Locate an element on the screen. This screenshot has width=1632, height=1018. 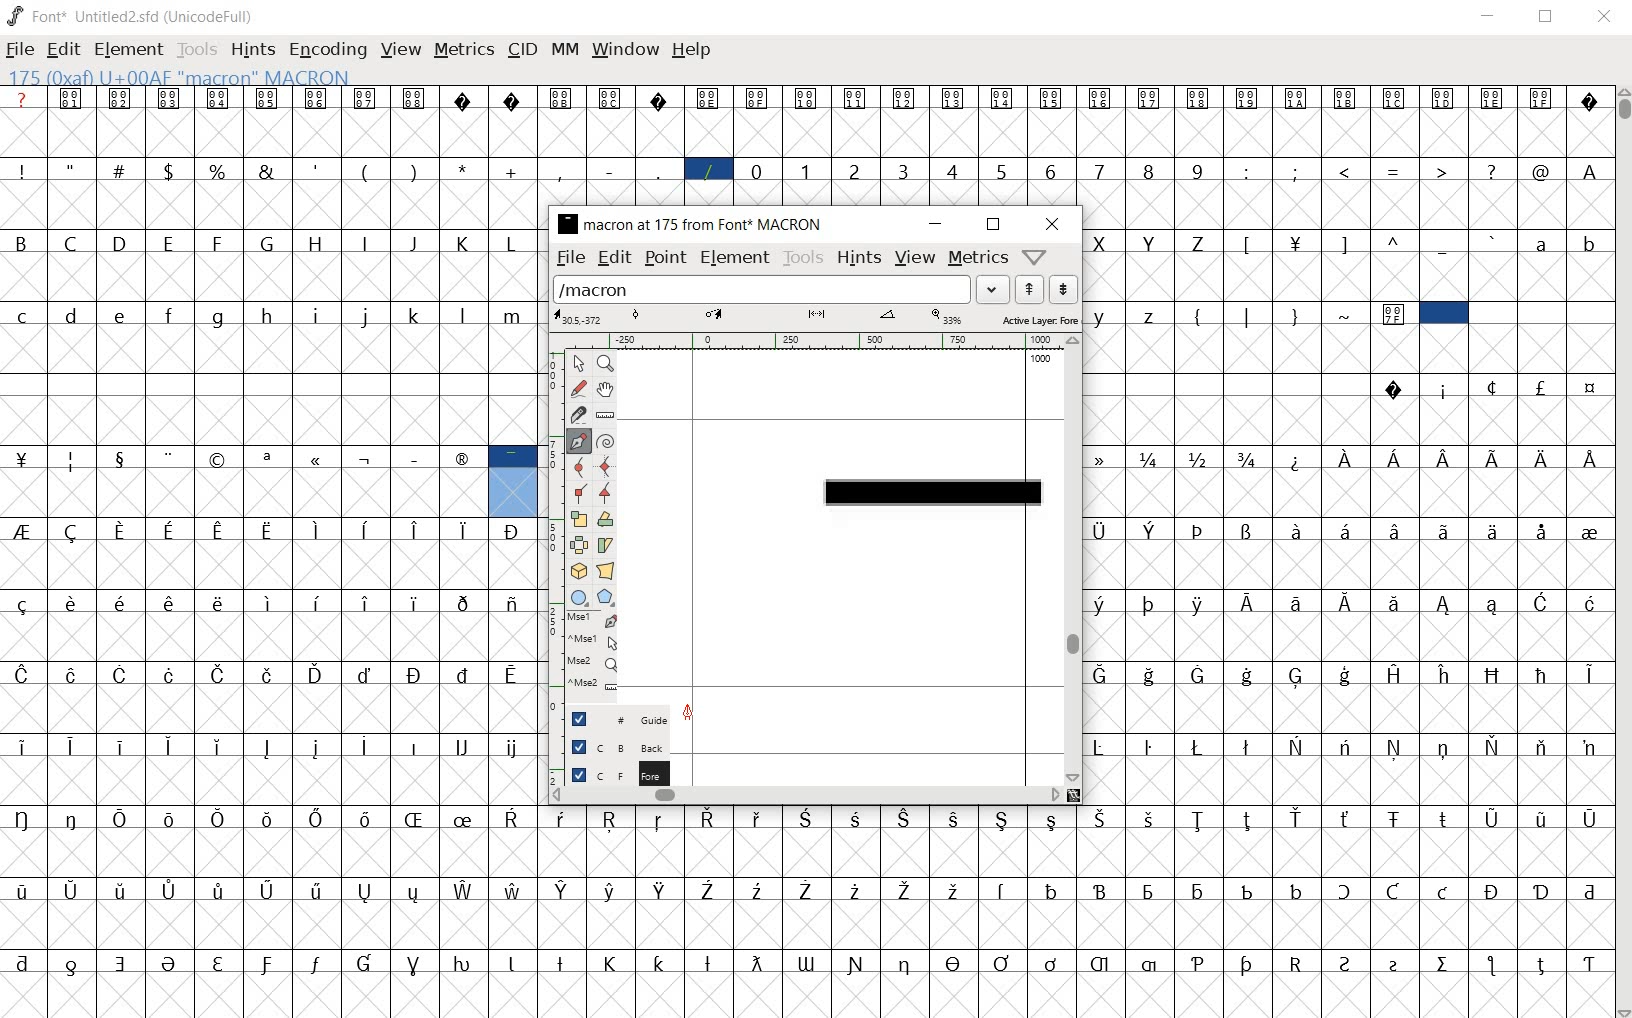
Symbol is located at coordinates (857, 889).